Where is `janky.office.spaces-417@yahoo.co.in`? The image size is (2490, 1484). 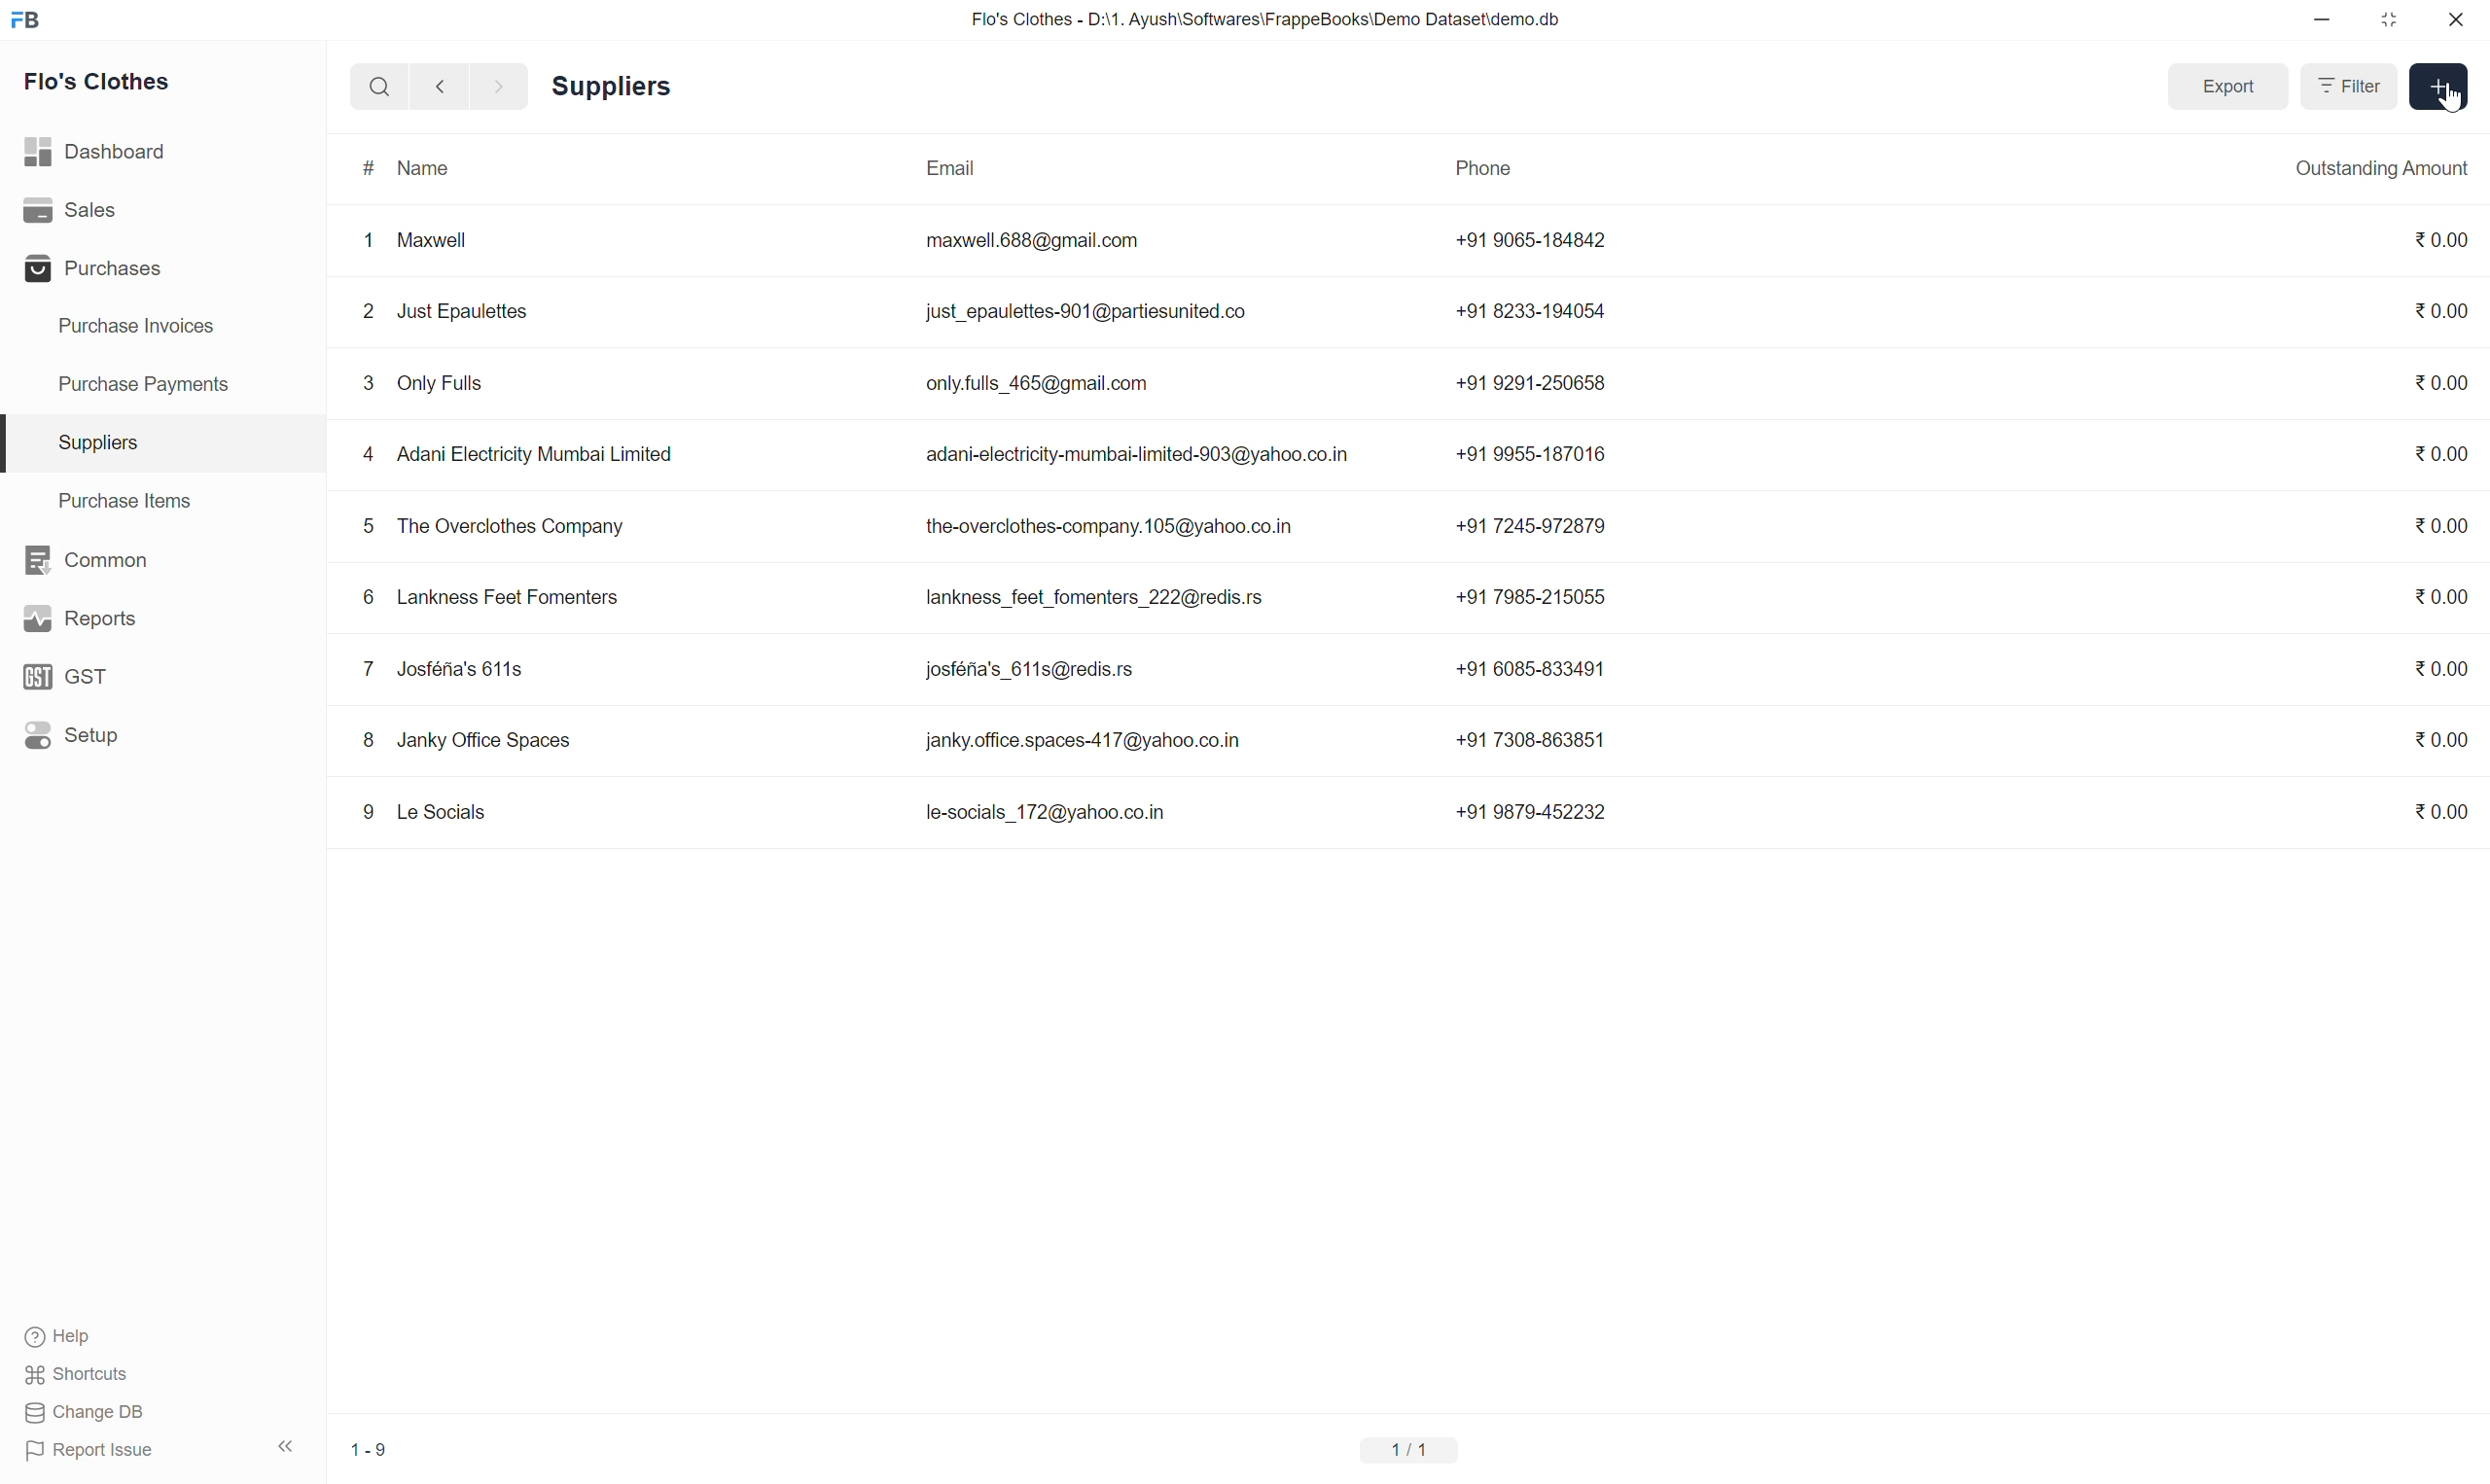
janky.office.spaces-417@yahoo.co.in is located at coordinates (1084, 740).